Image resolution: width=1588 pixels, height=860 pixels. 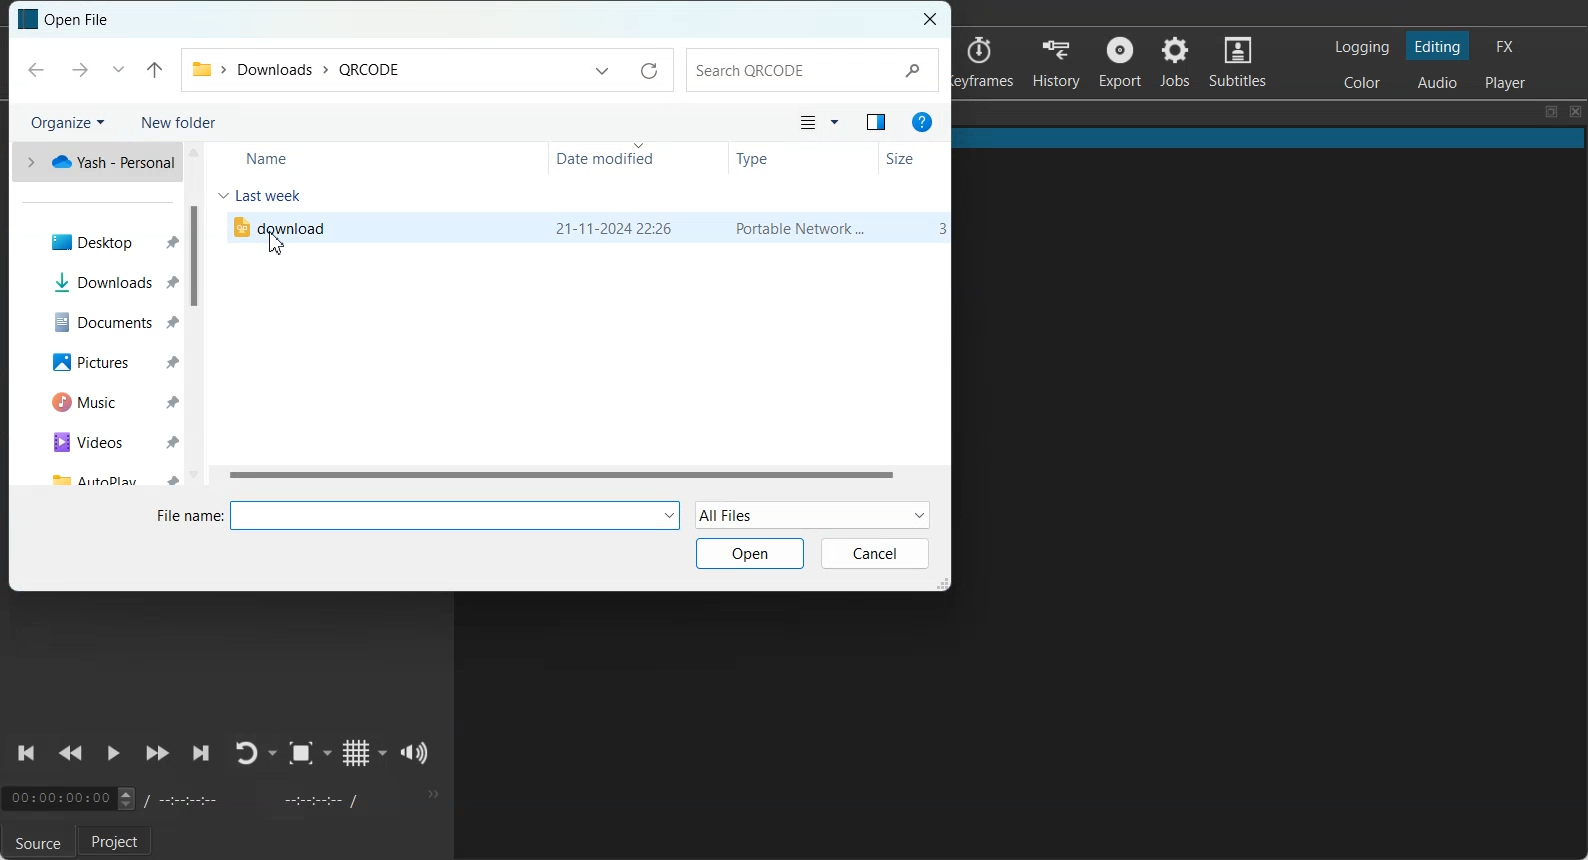 What do you see at coordinates (157, 754) in the screenshot?
I see `Play Quickly Forward` at bounding box center [157, 754].